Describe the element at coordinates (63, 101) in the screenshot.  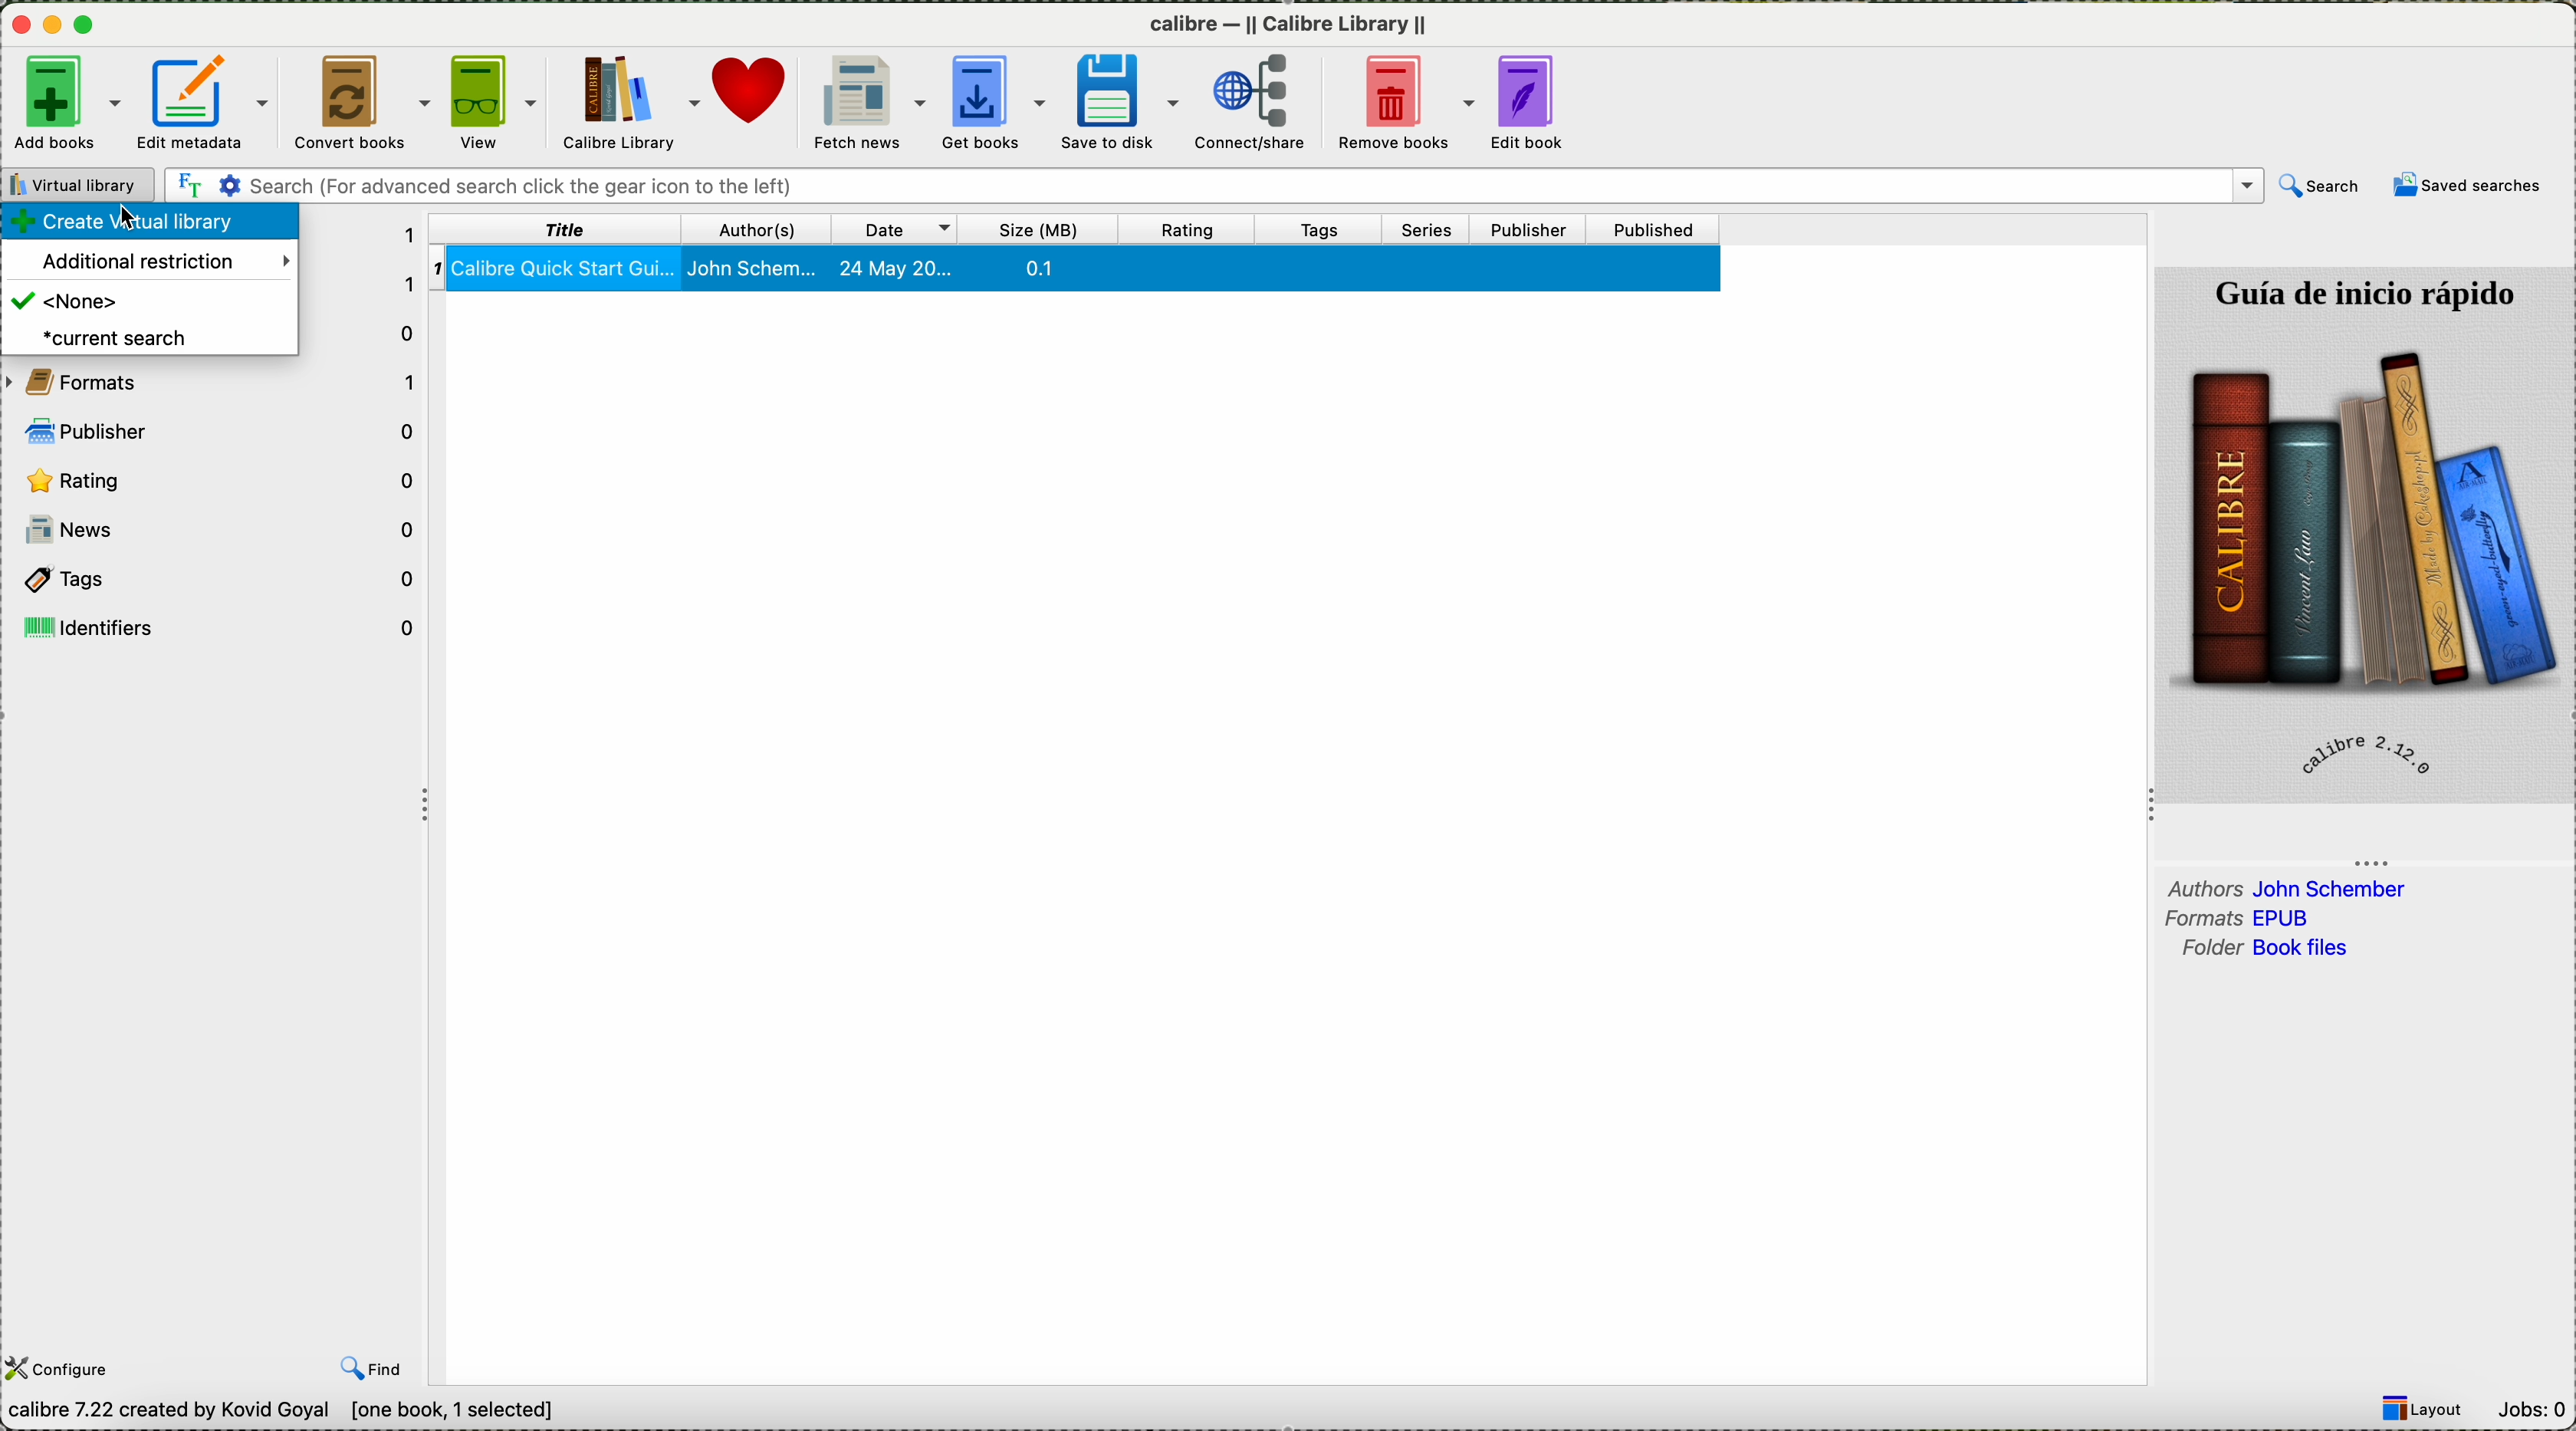
I see `add books` at that location.